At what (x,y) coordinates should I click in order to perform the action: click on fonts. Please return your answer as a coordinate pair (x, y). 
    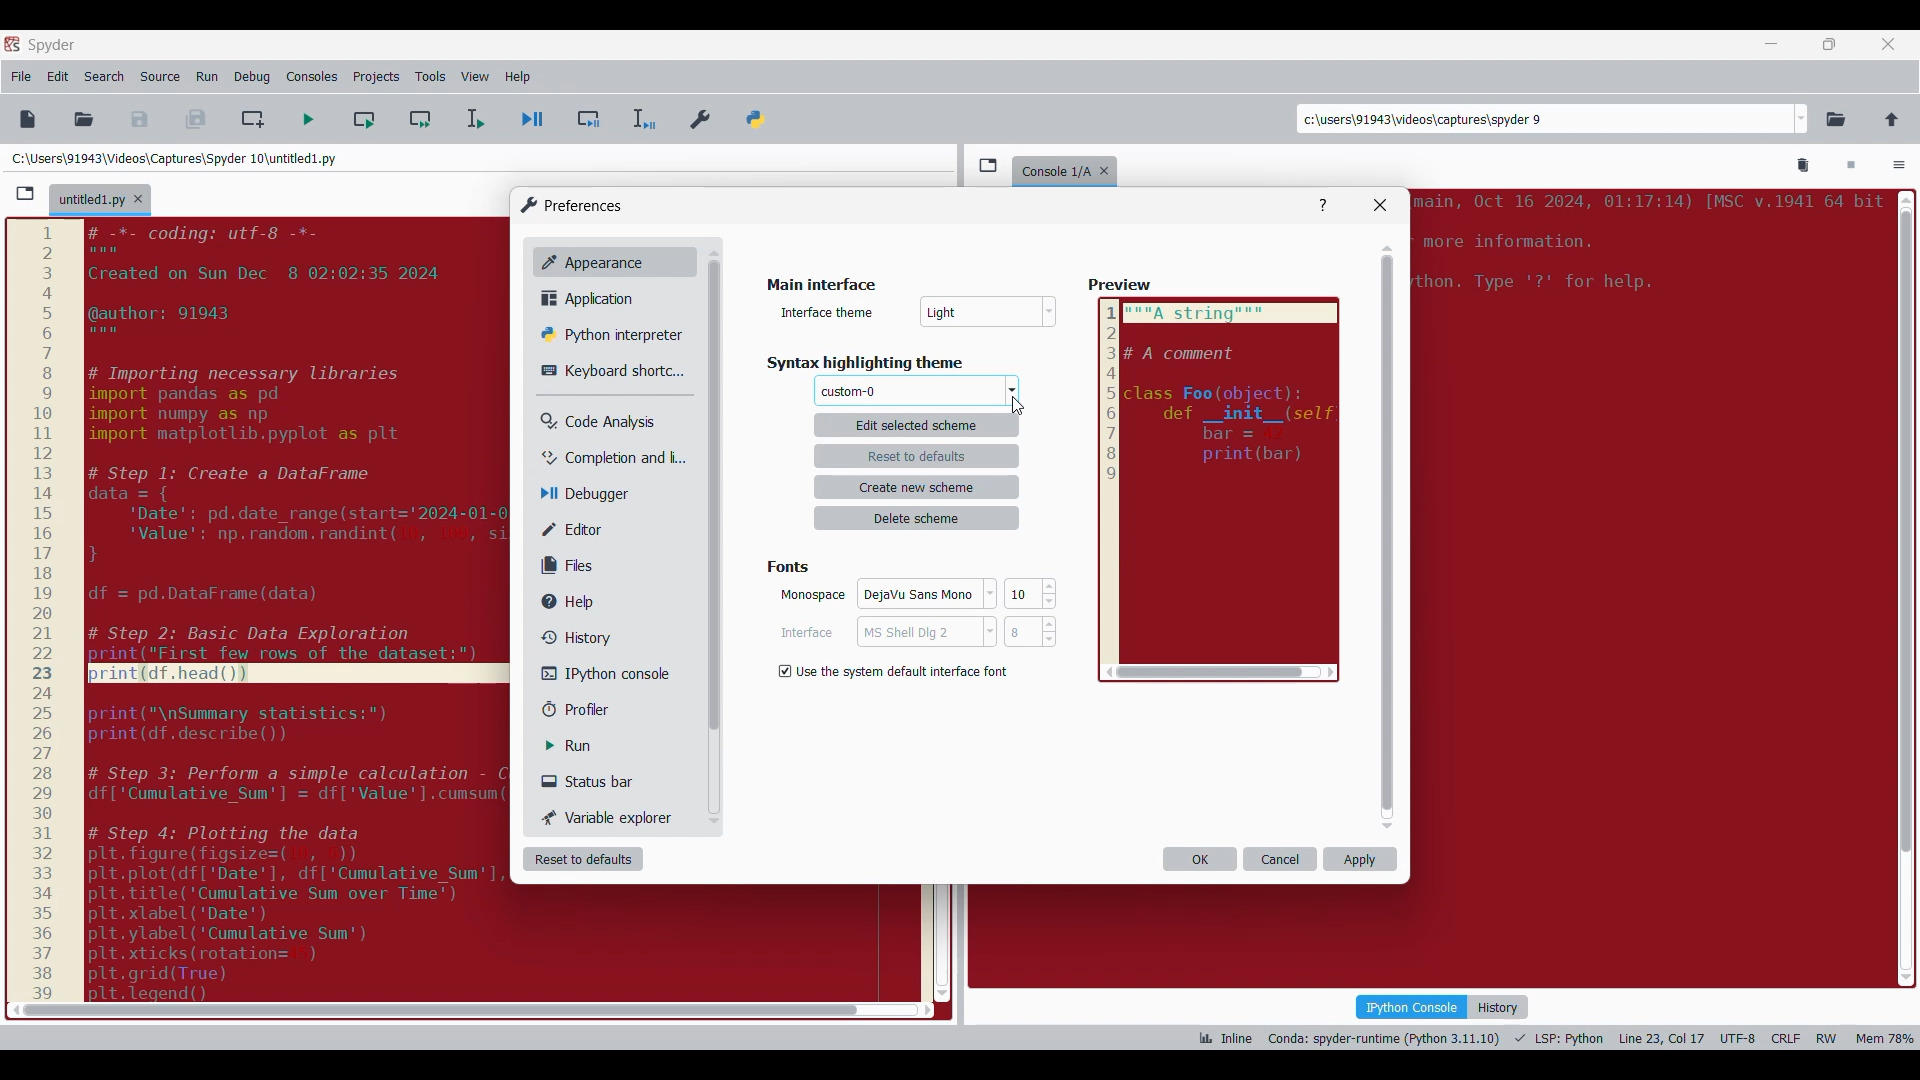
    Looking at the image, I should click on (793, 564).